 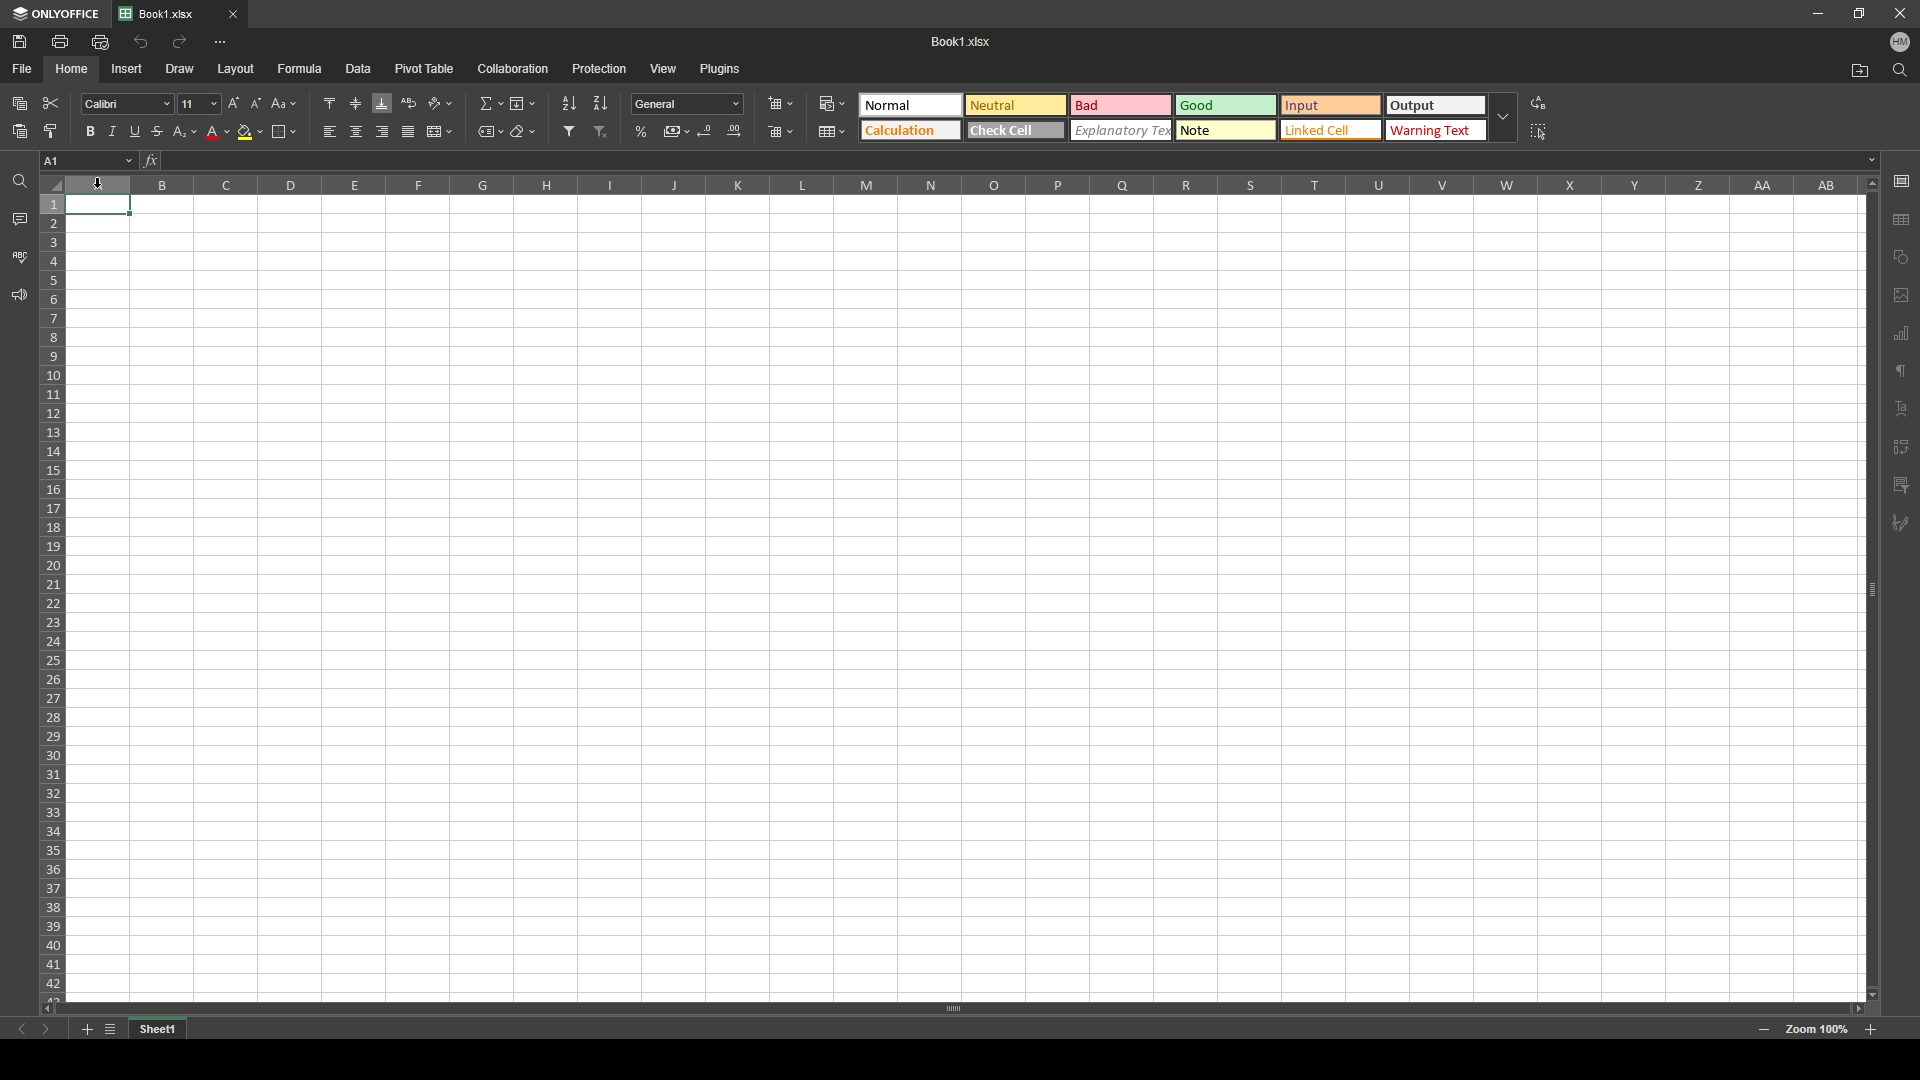 I want to click on align bottom, so click(x=383, y=103).